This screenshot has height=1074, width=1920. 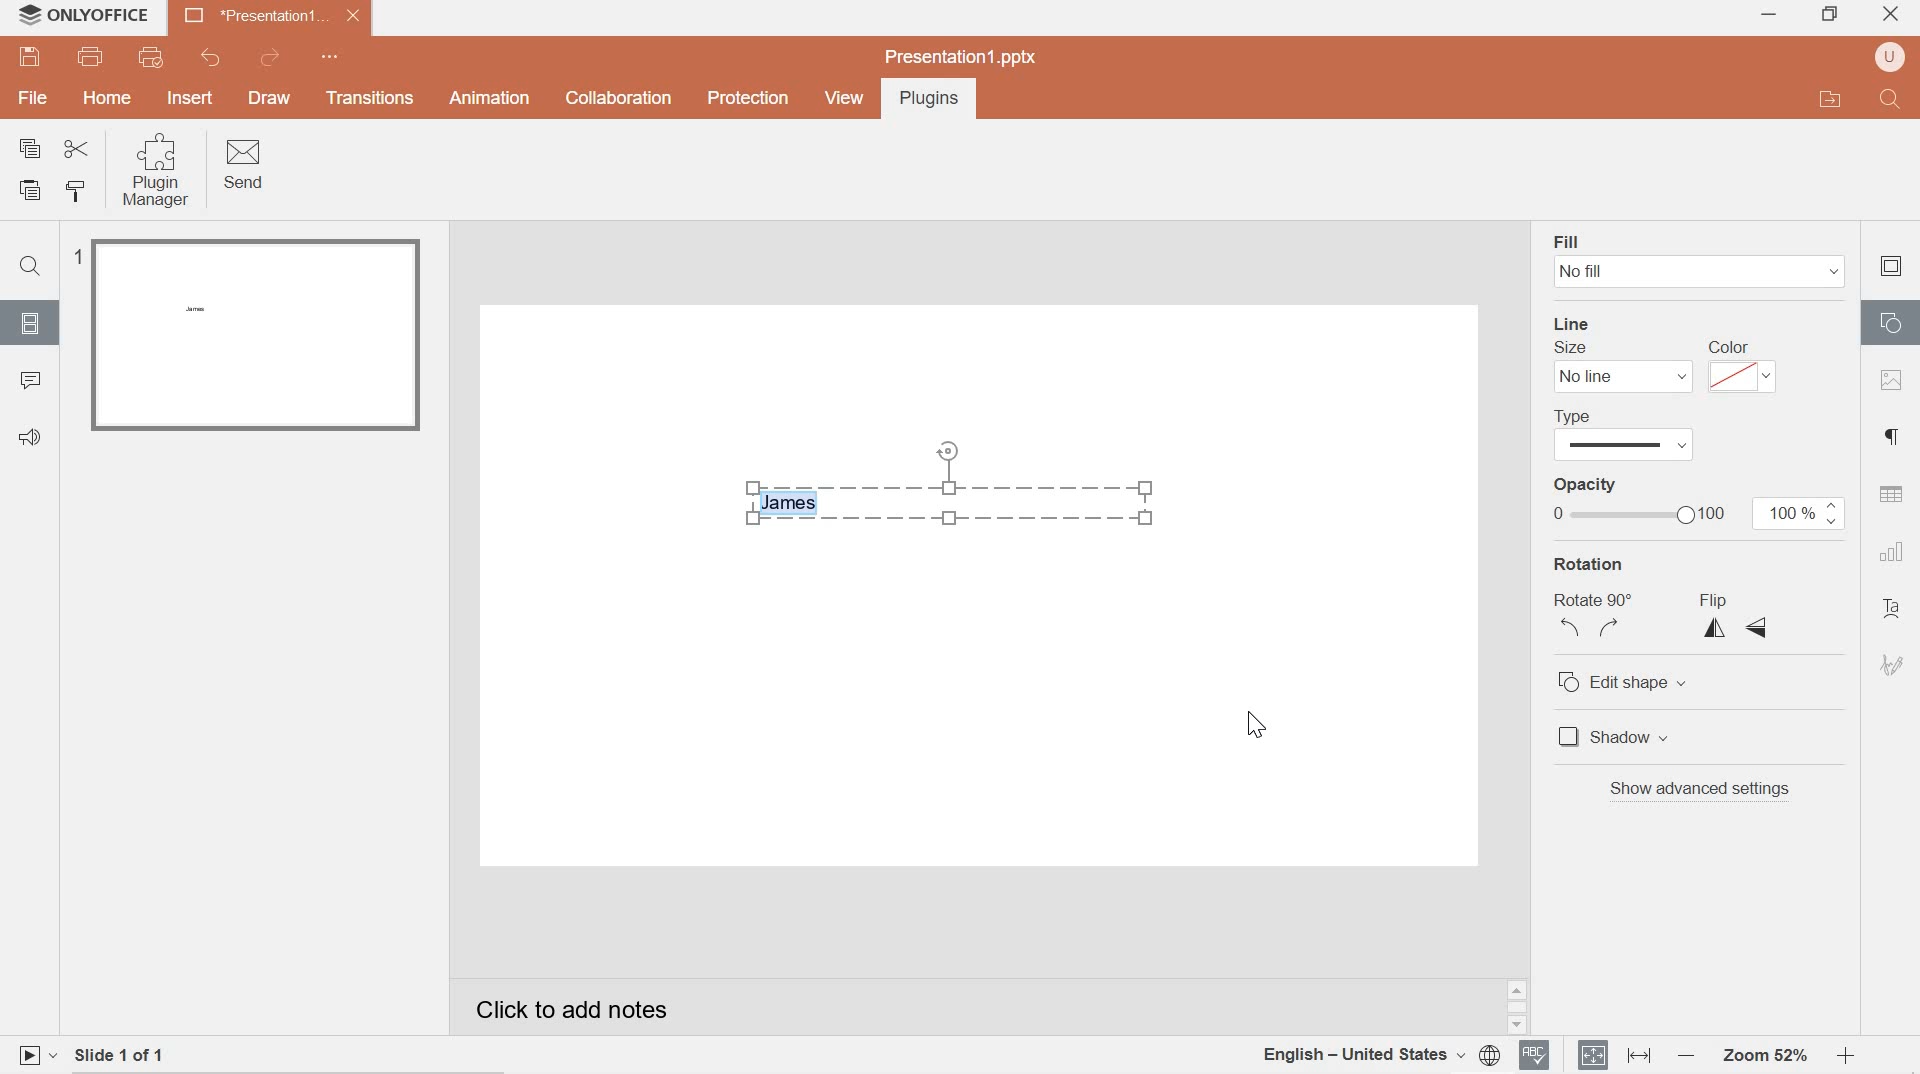 What do you see at coordinates (33, 382) in the screenshot?
I see `comments` at bounding box center [33, 382].